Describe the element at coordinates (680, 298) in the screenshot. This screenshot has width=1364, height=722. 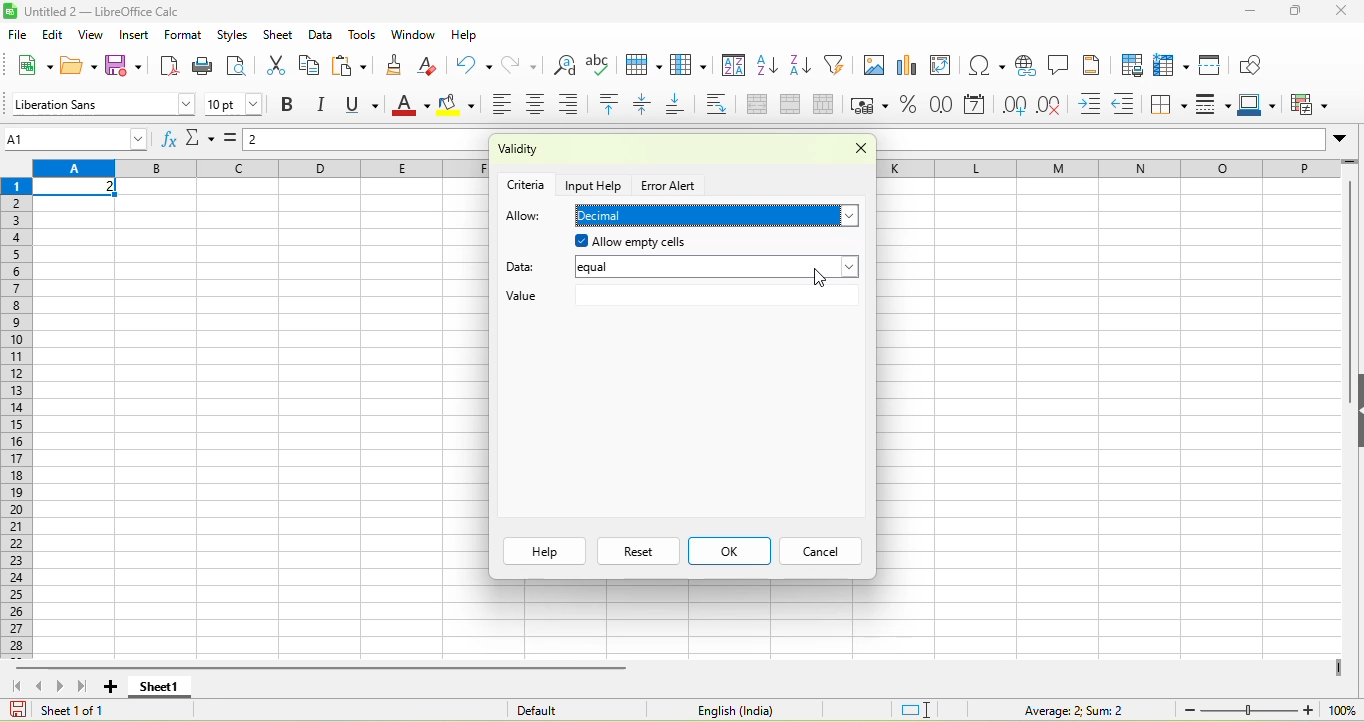
I see `value` at that location.